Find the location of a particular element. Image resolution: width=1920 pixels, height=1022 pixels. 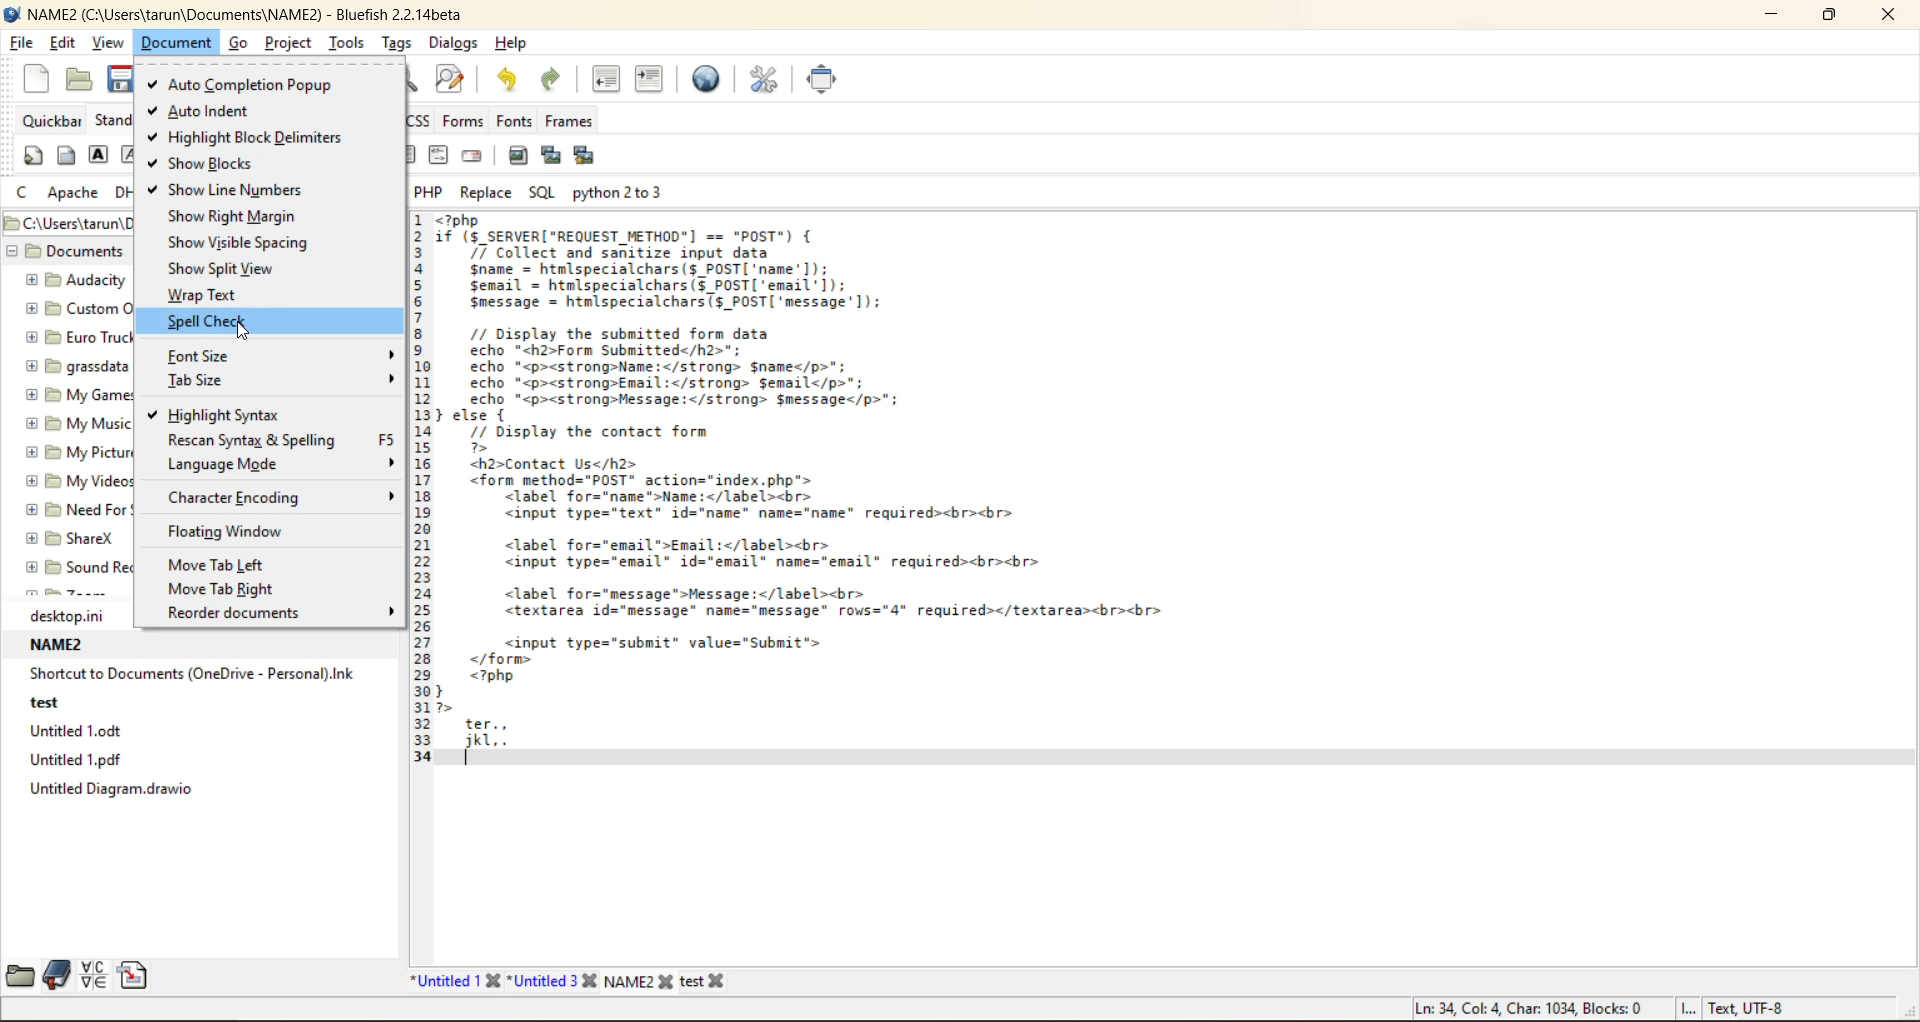

file name and app name is located at coordinates (239, 13).